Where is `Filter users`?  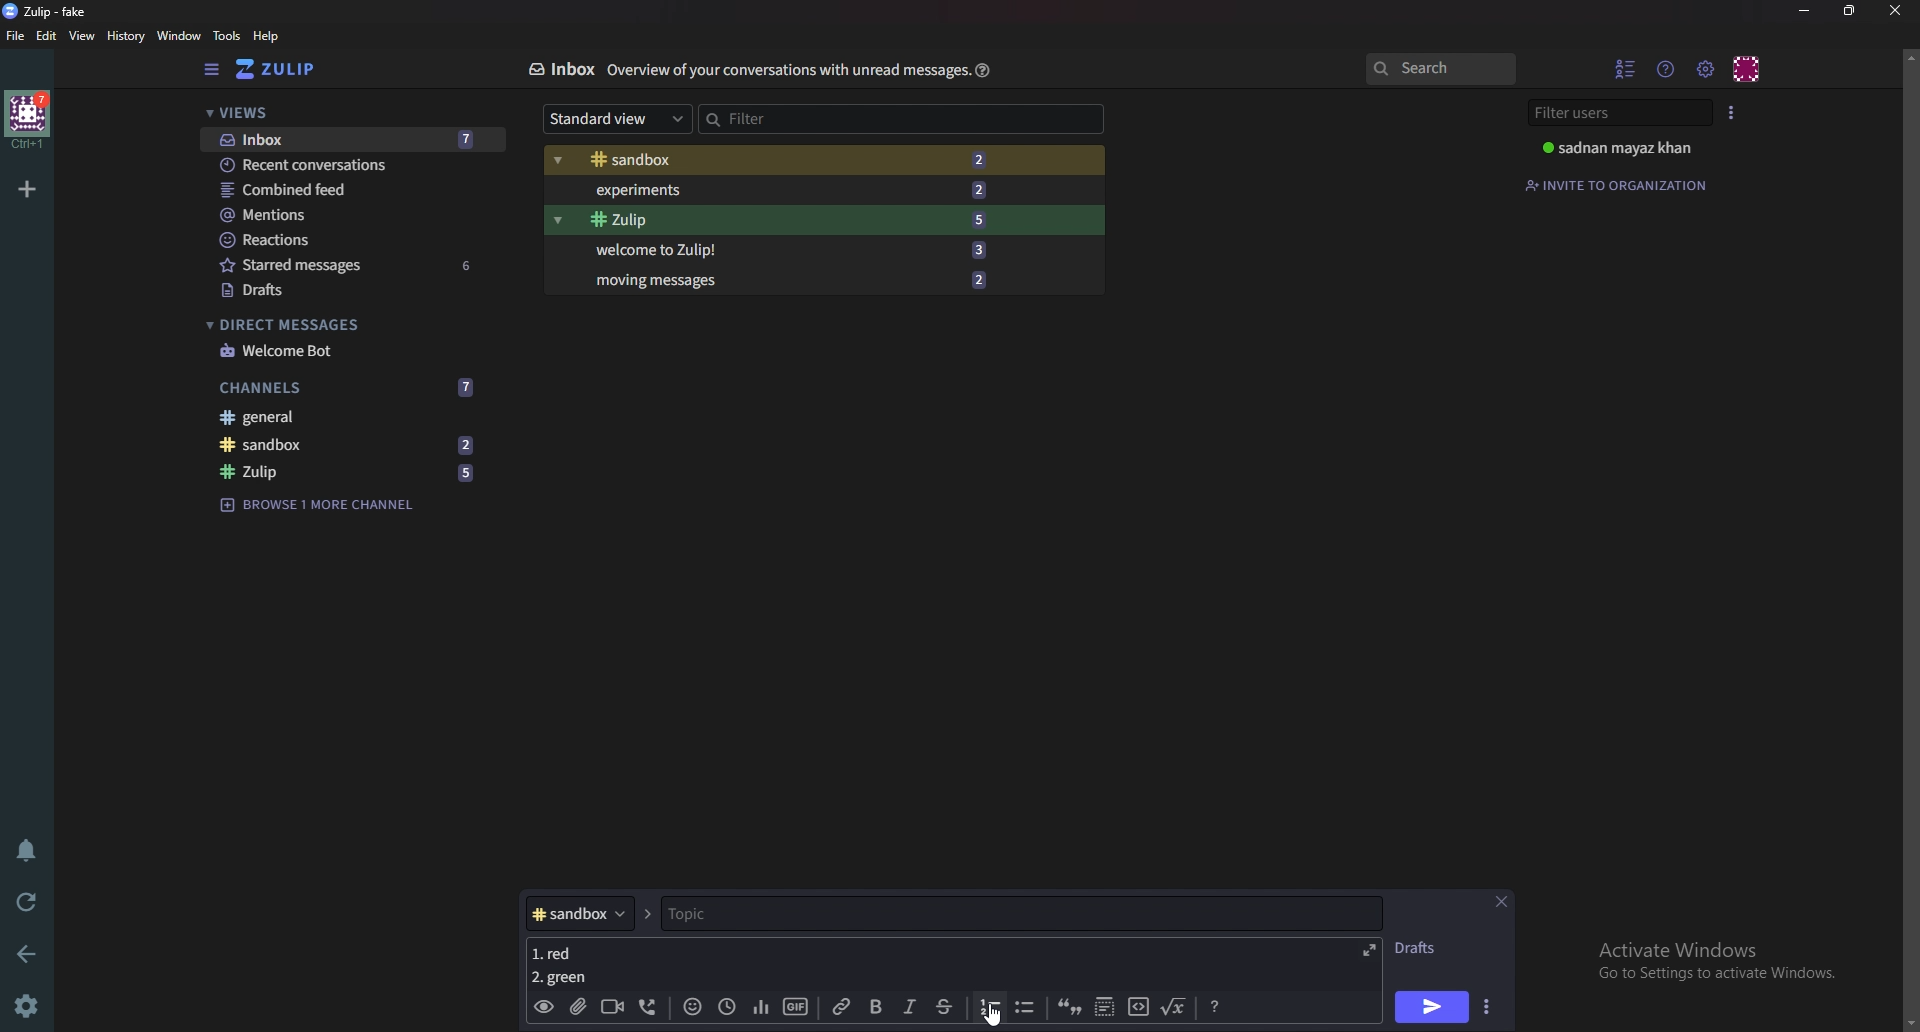
Filter users is located at coordinates (1617, 113).